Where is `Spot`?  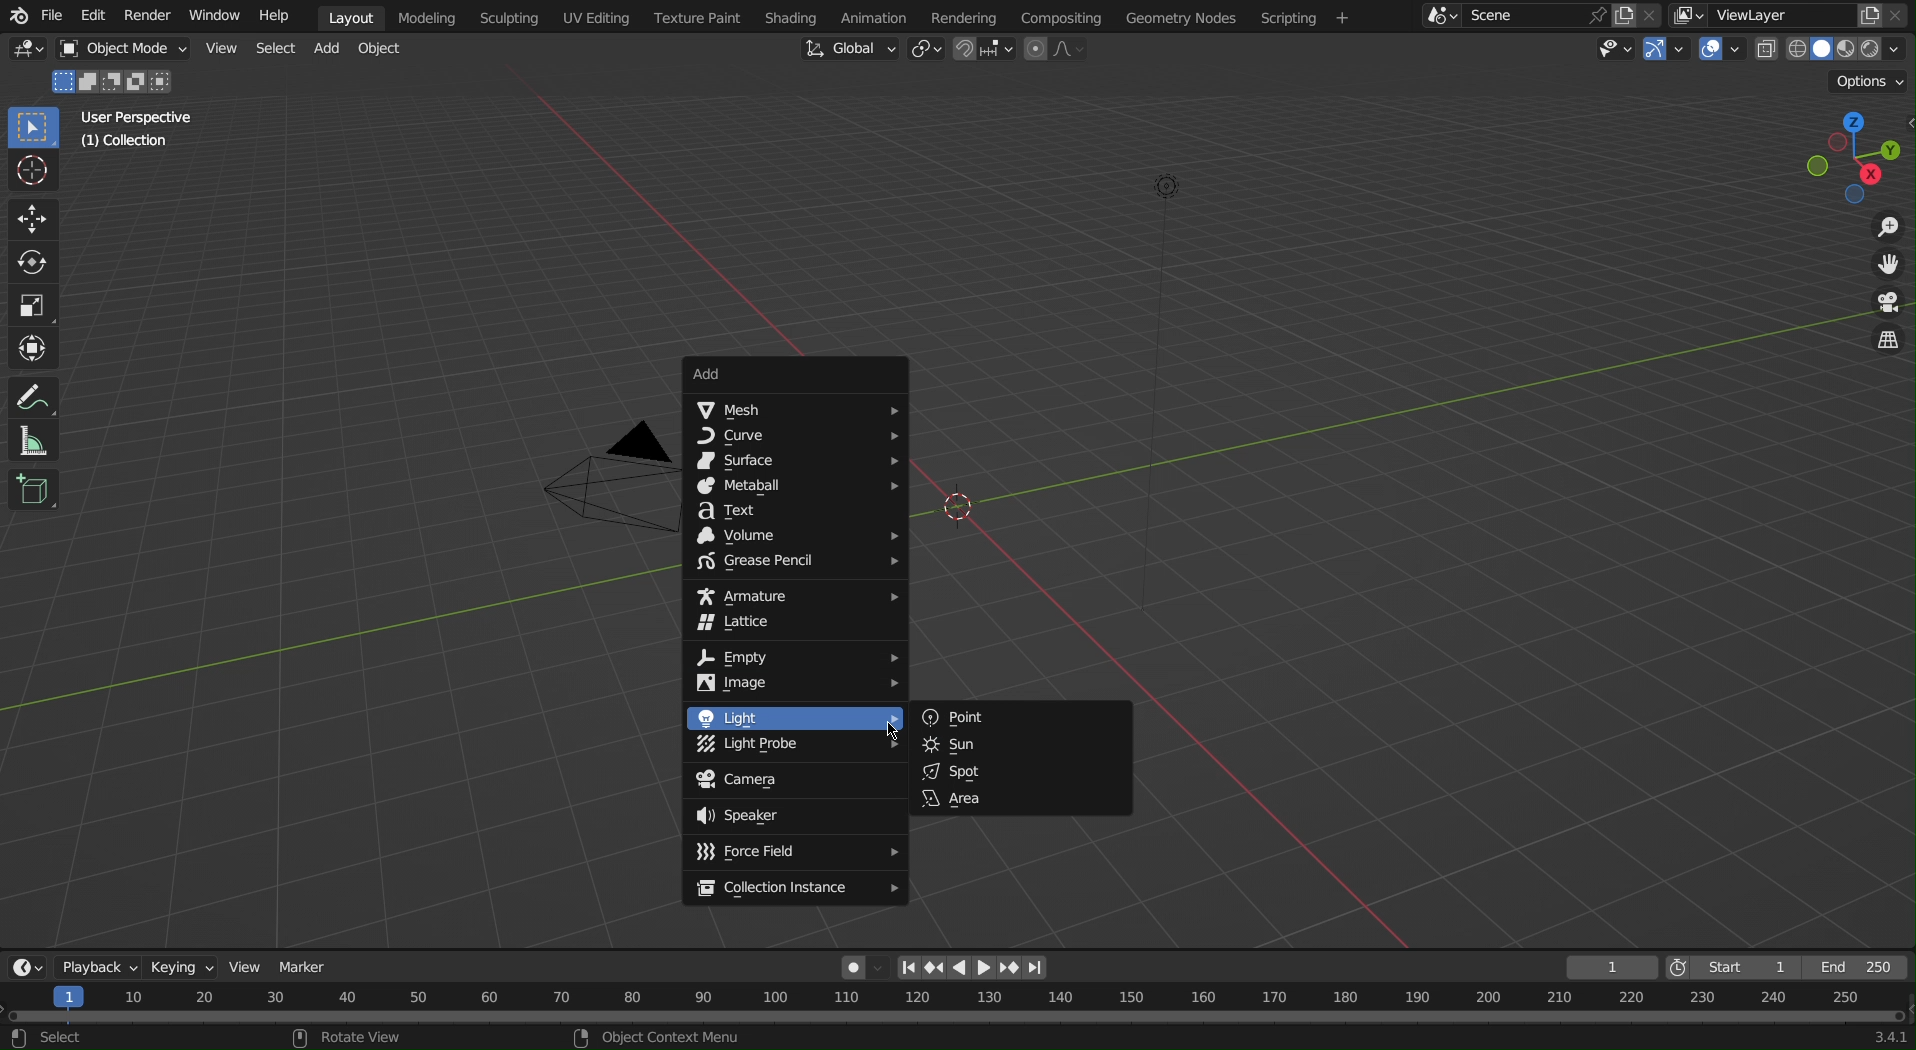
Spot is located at coordinates (1021, 770).